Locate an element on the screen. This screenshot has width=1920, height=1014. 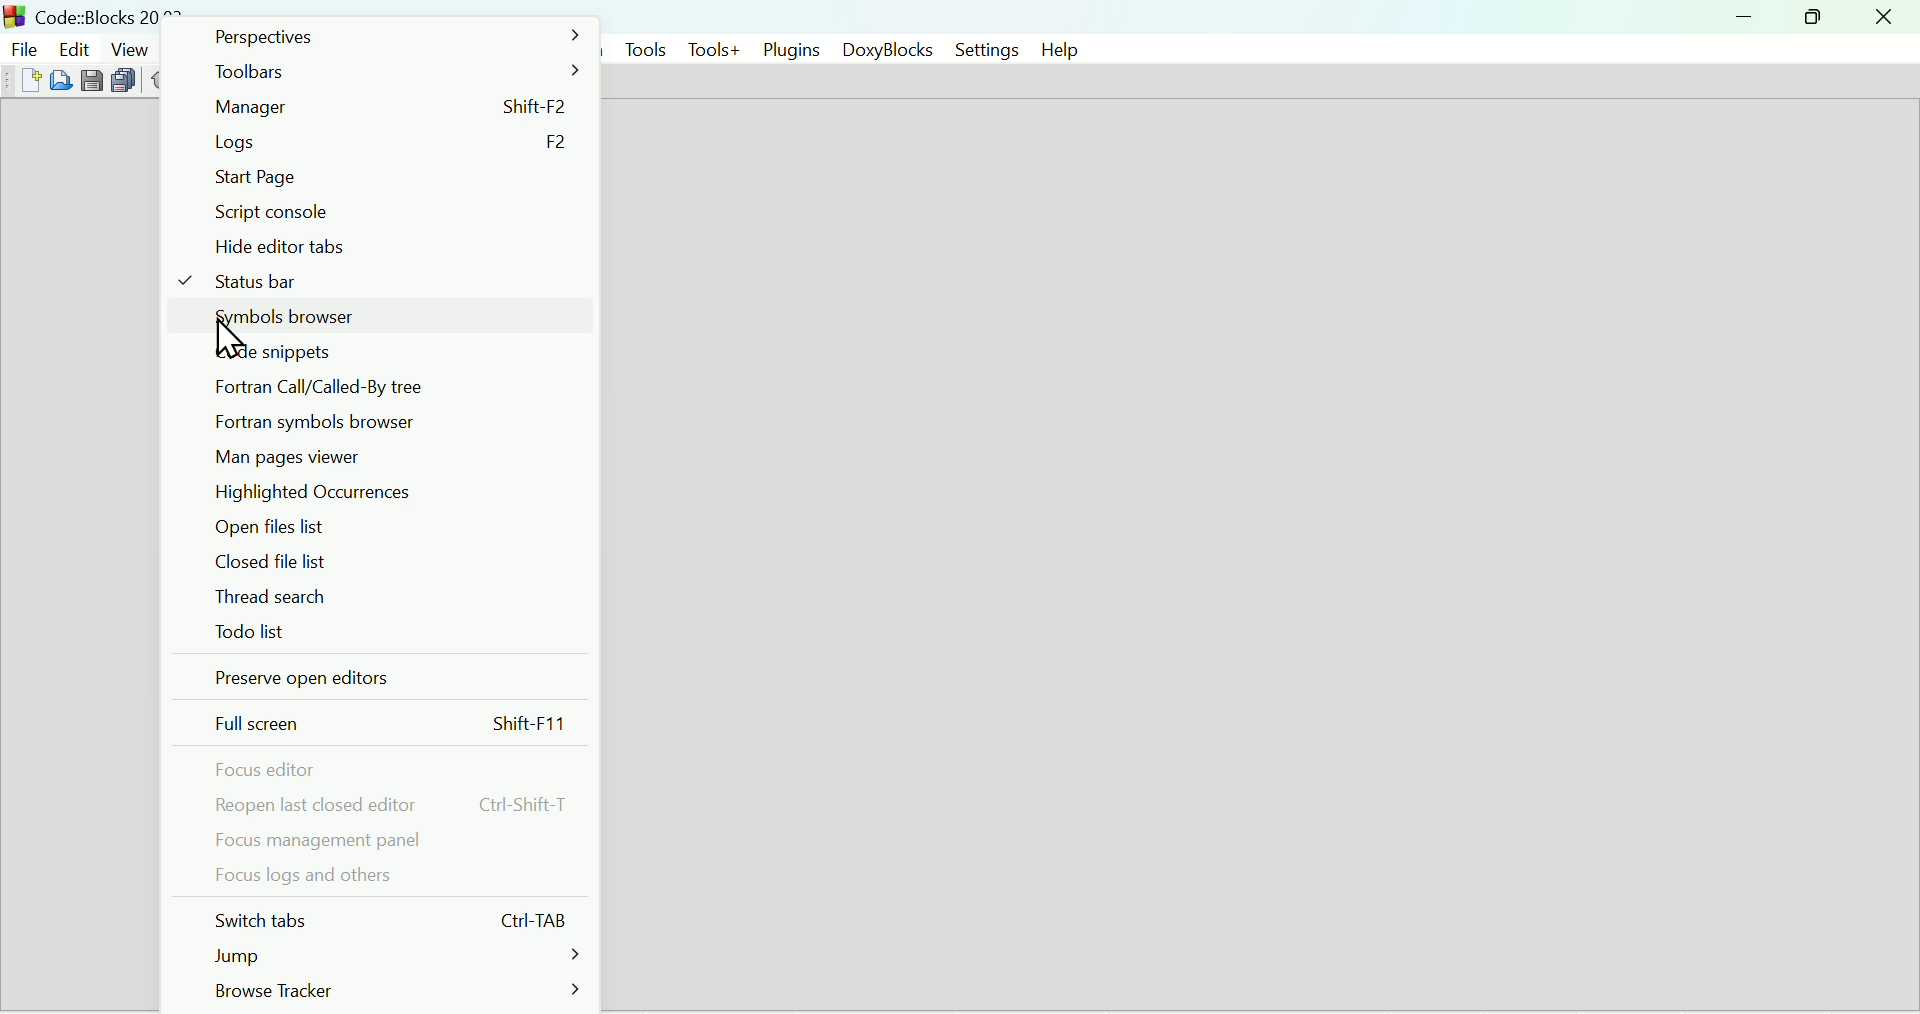
Tools+ is located at coordinates (714, 49).